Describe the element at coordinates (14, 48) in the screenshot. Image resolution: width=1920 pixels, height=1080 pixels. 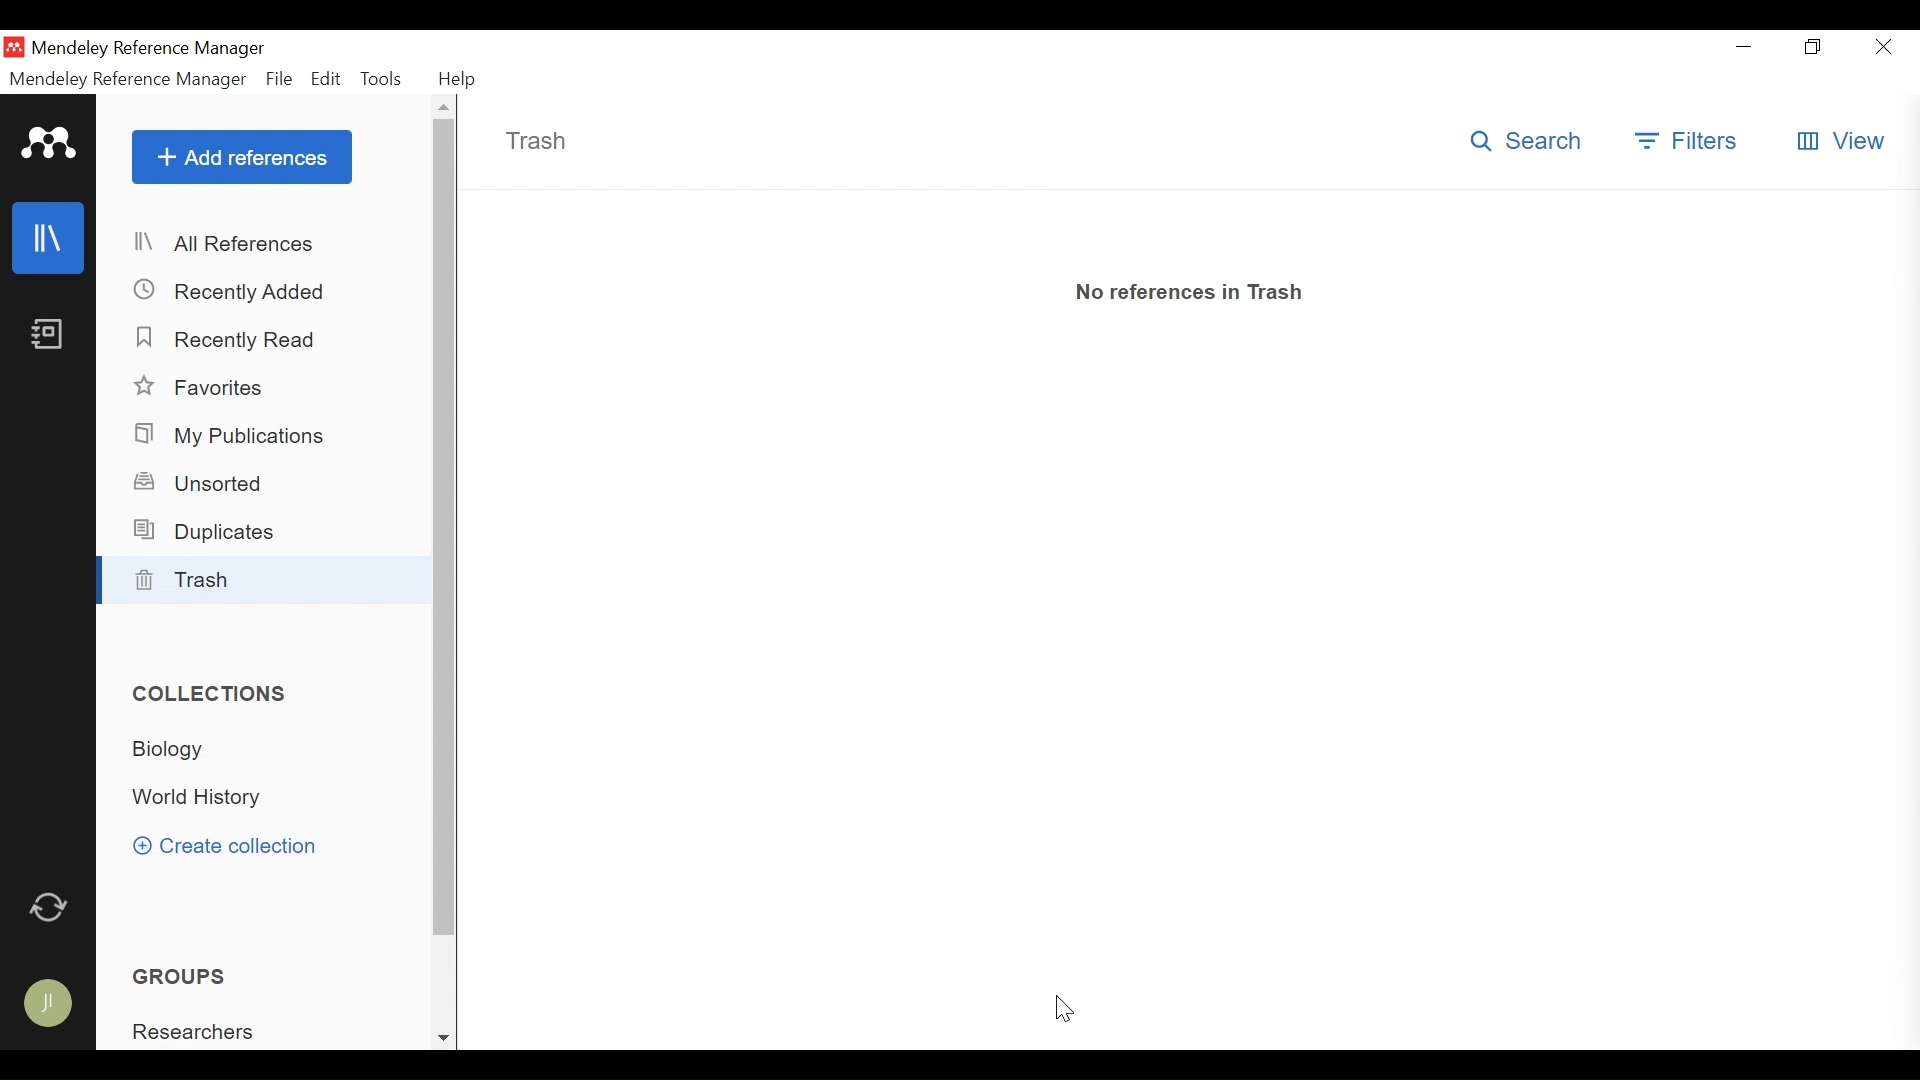
I see `Mendeley Desktop Icon` at that location.